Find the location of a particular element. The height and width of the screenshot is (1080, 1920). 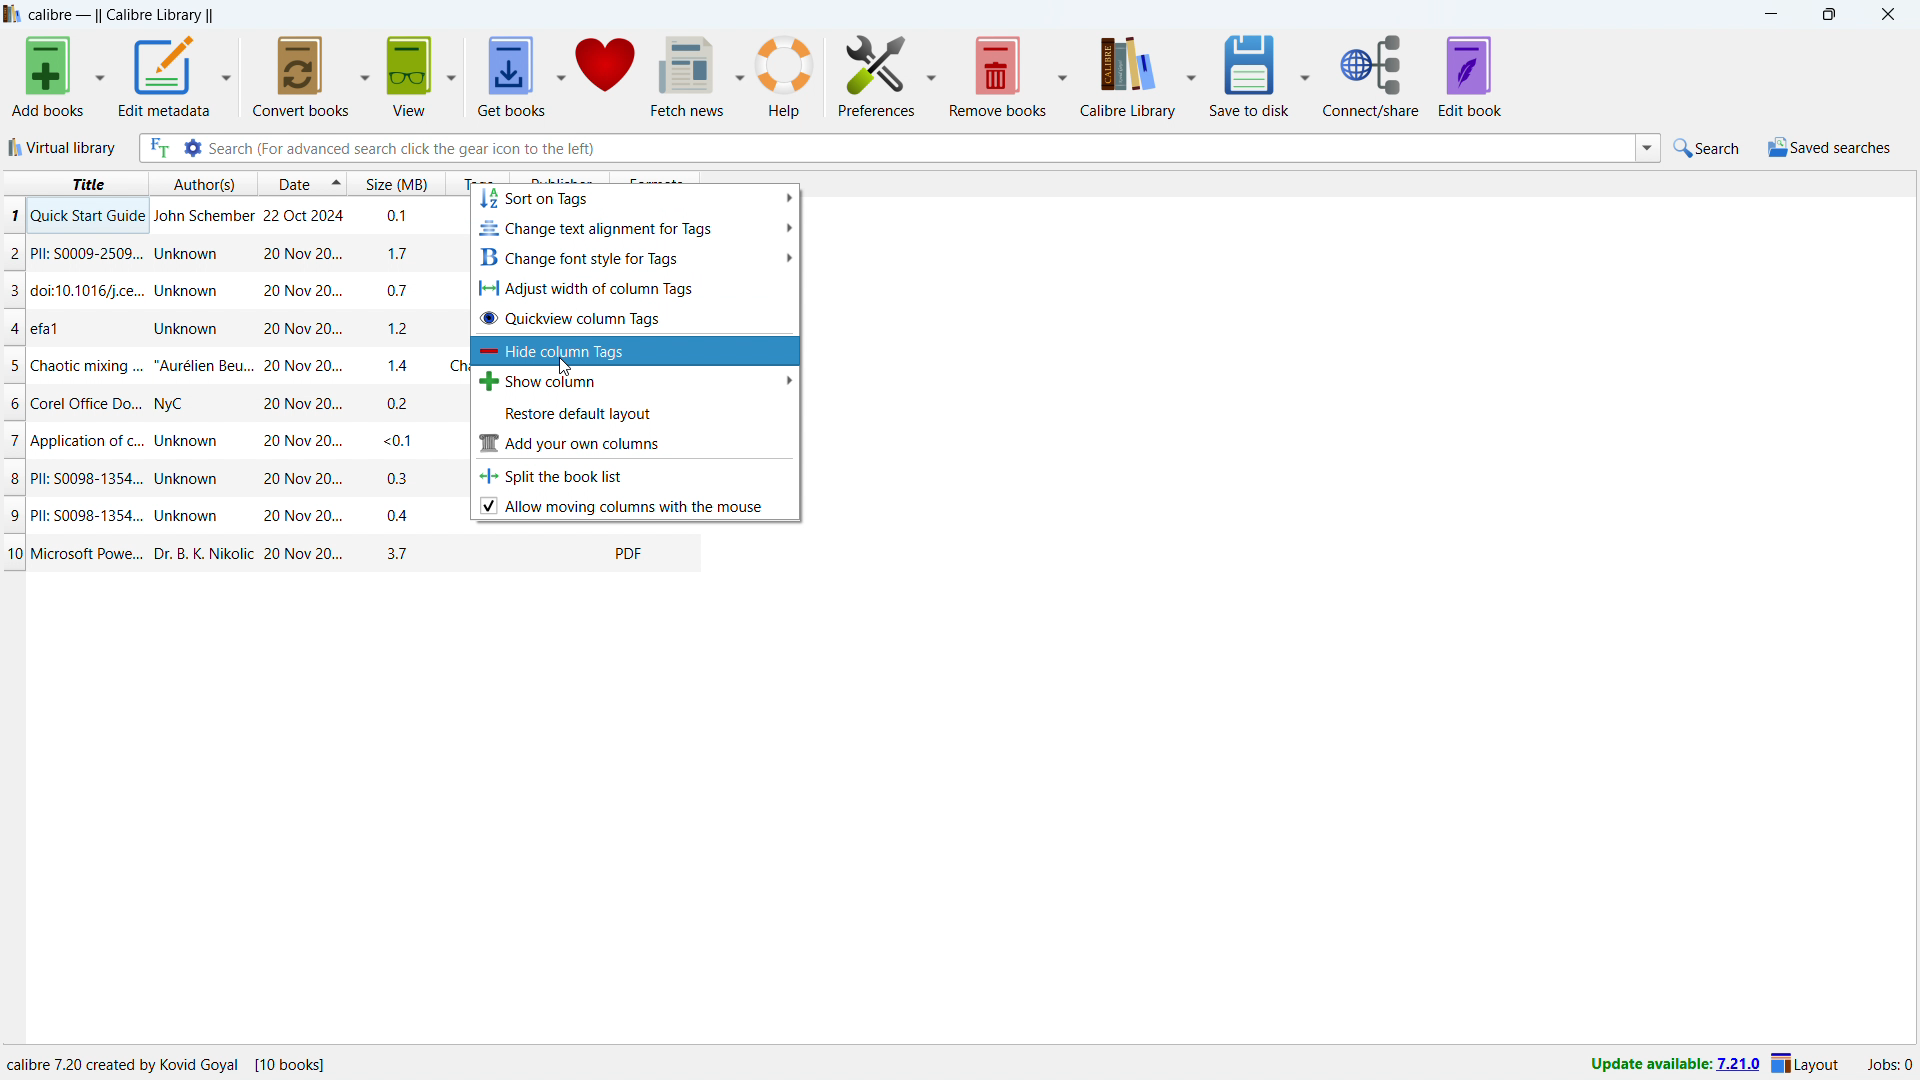

layout is located at coordinates (1809, 1064).